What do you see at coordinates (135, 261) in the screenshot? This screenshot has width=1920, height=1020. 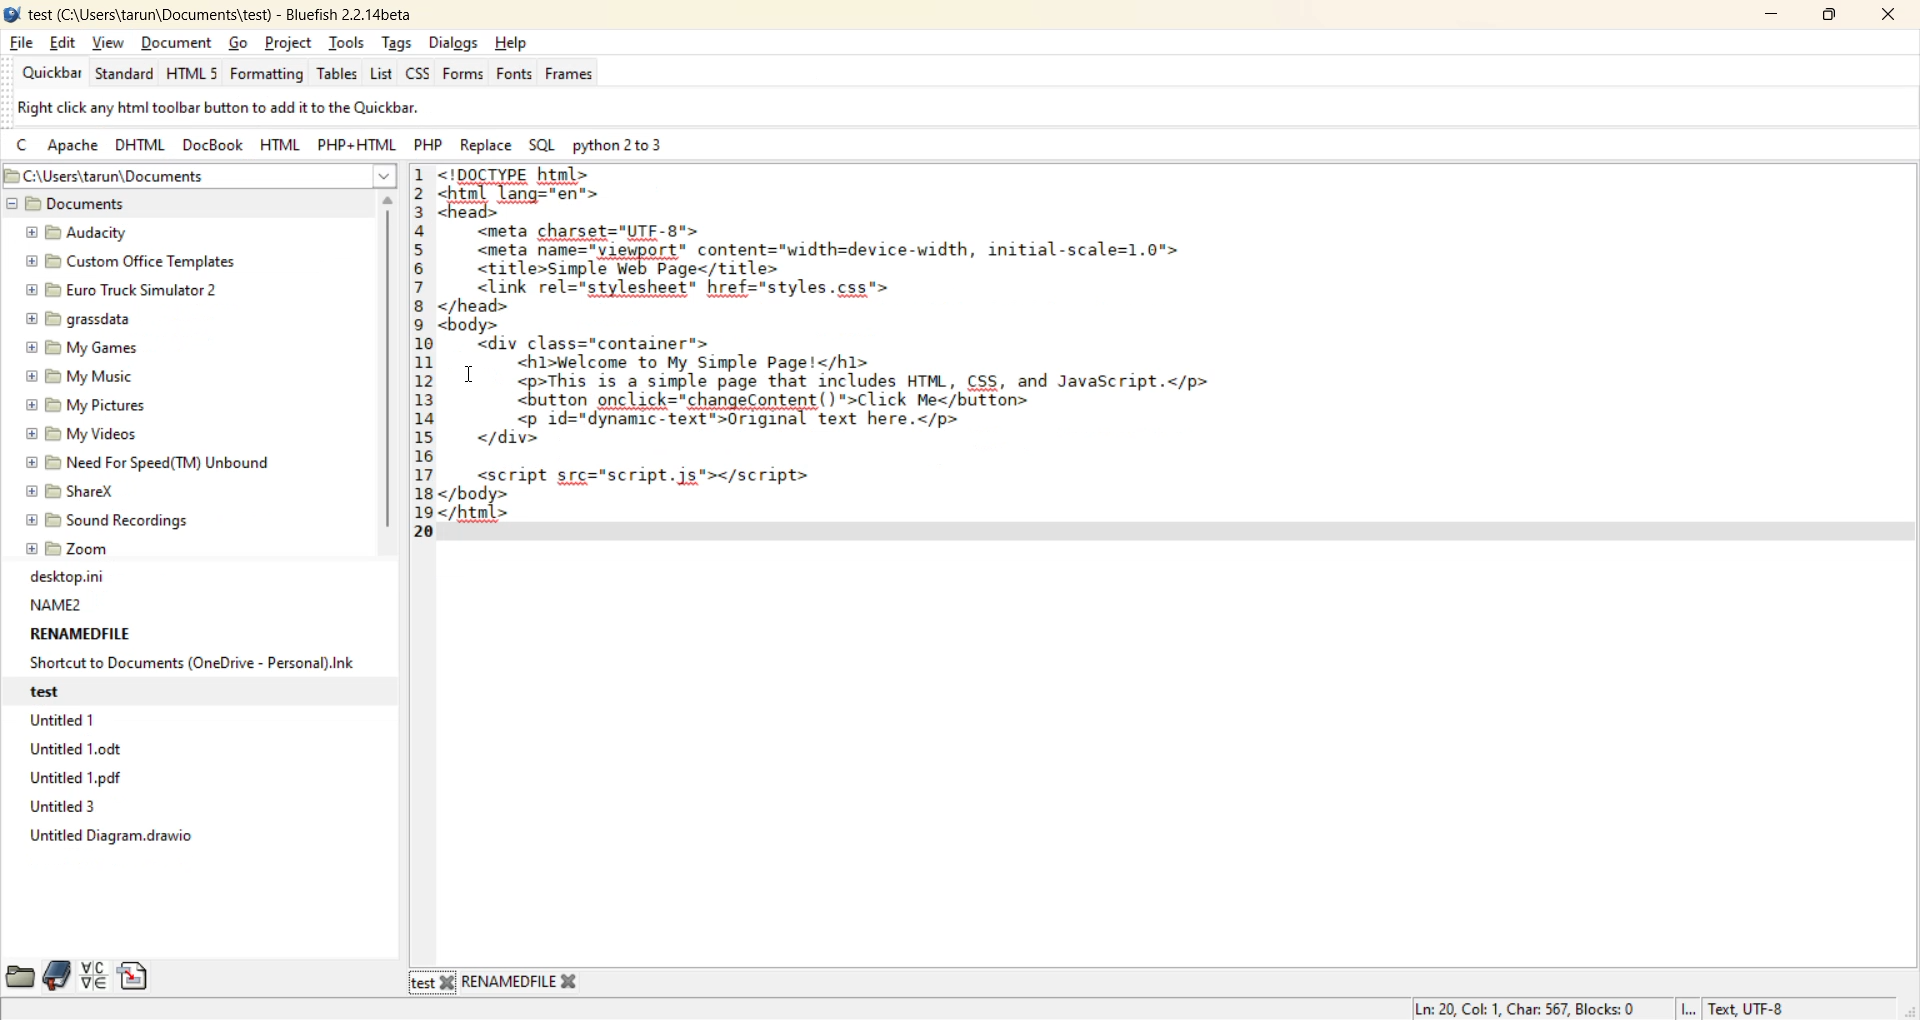 I see `® 9 Custom Office Templates` at bounding box center [135, 261].